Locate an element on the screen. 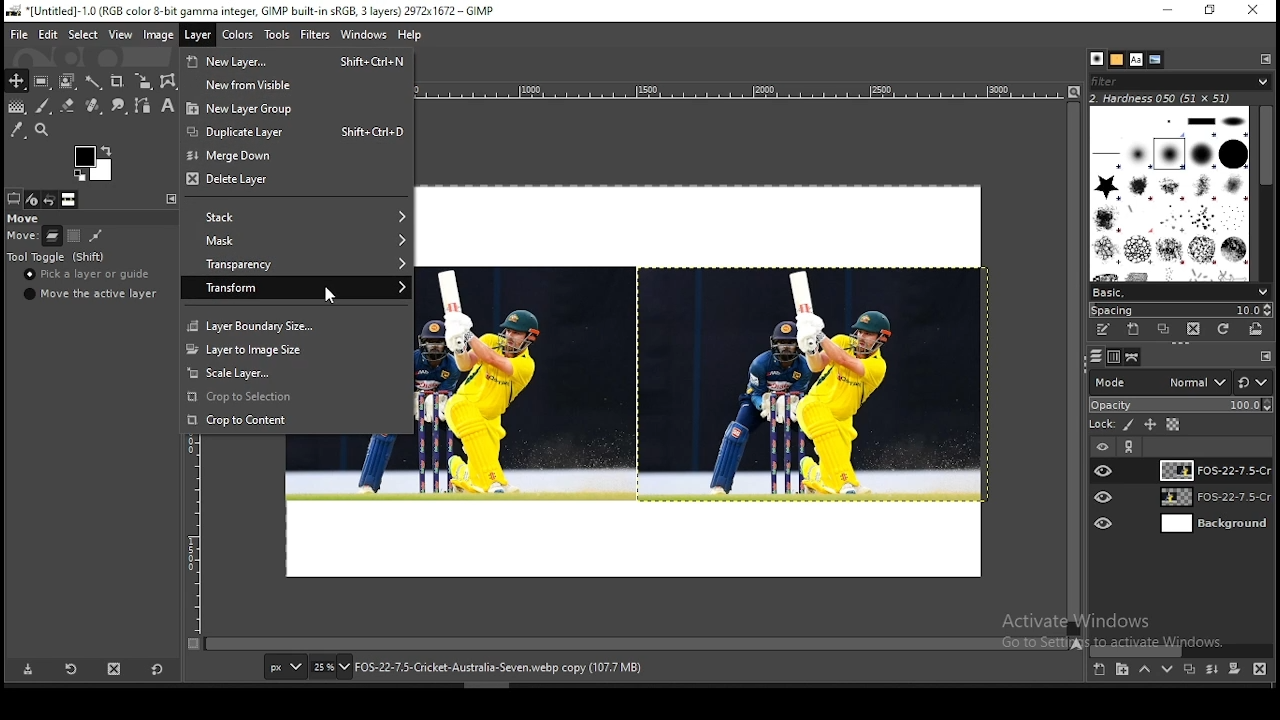 The width and height of the screenshot is (1280, 720). Minimise  is located at coordinates (1167, 10).